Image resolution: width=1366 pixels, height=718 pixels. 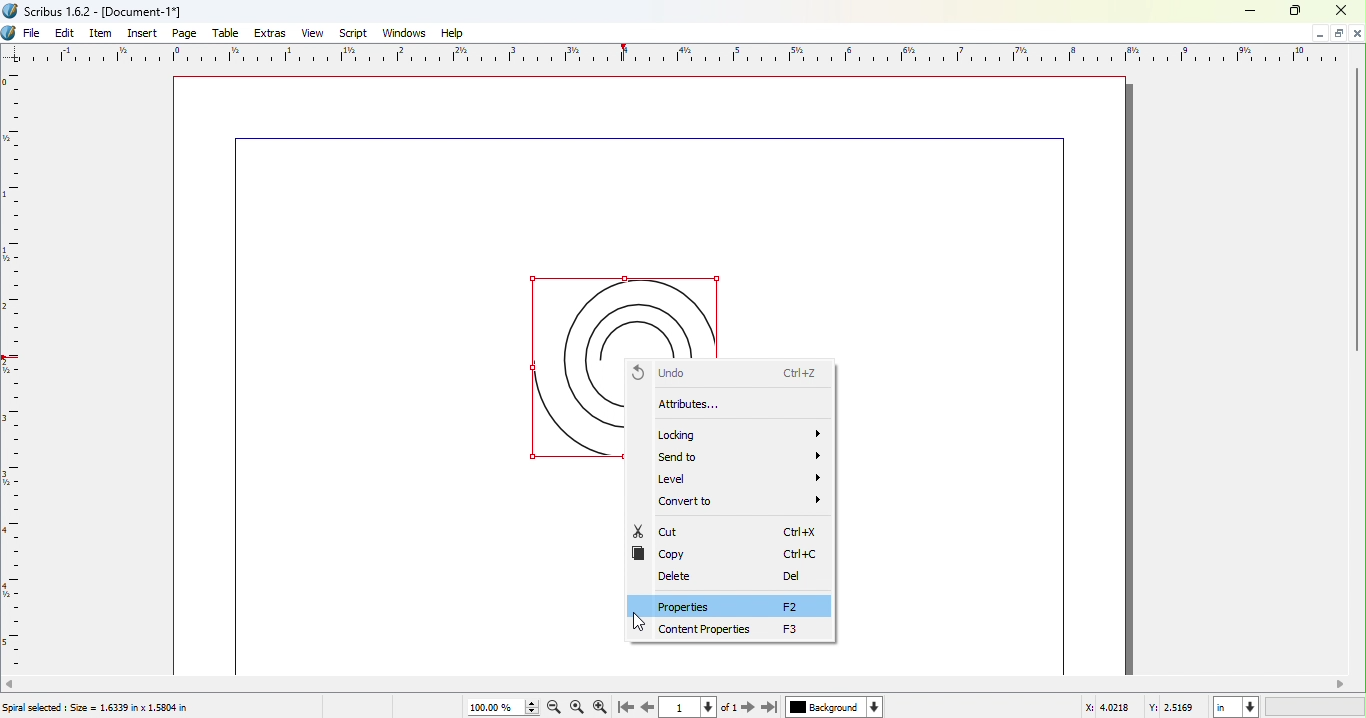 What do you see at coordinates (65, 32) in the screenshot?
I see `Edit` at bounding box center [65, 32].